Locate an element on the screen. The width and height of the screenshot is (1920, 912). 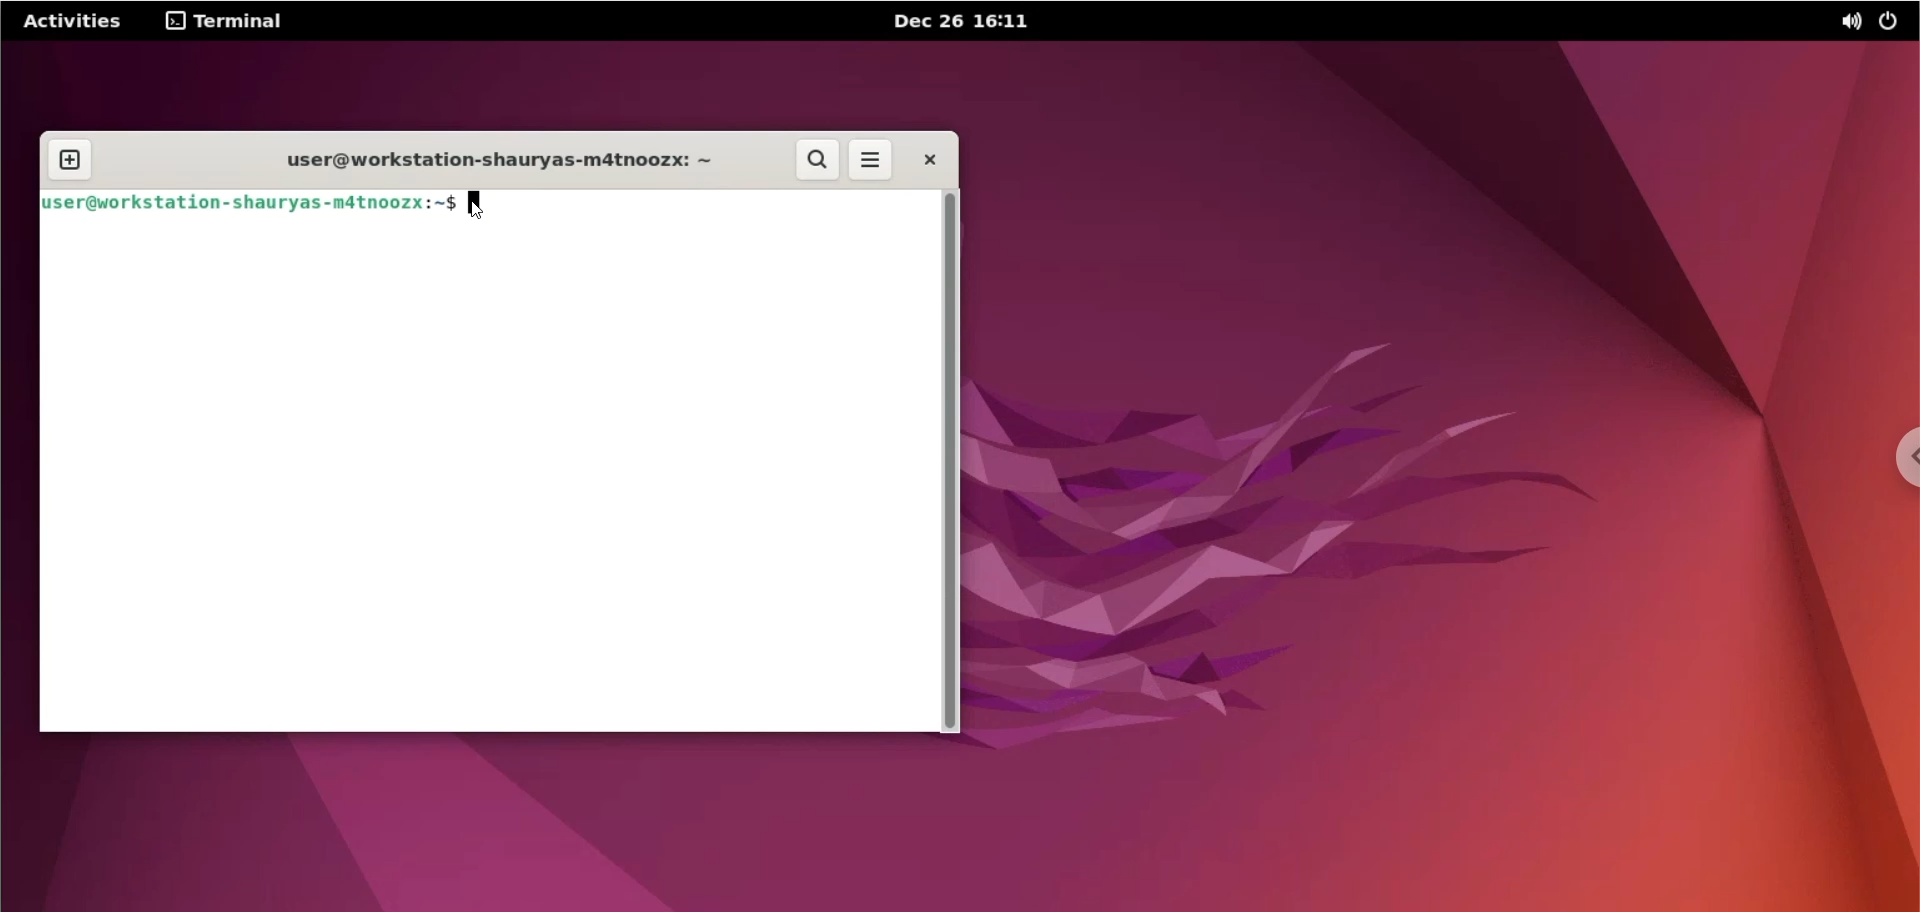
chrome options is located at coordinates (1907, 453).